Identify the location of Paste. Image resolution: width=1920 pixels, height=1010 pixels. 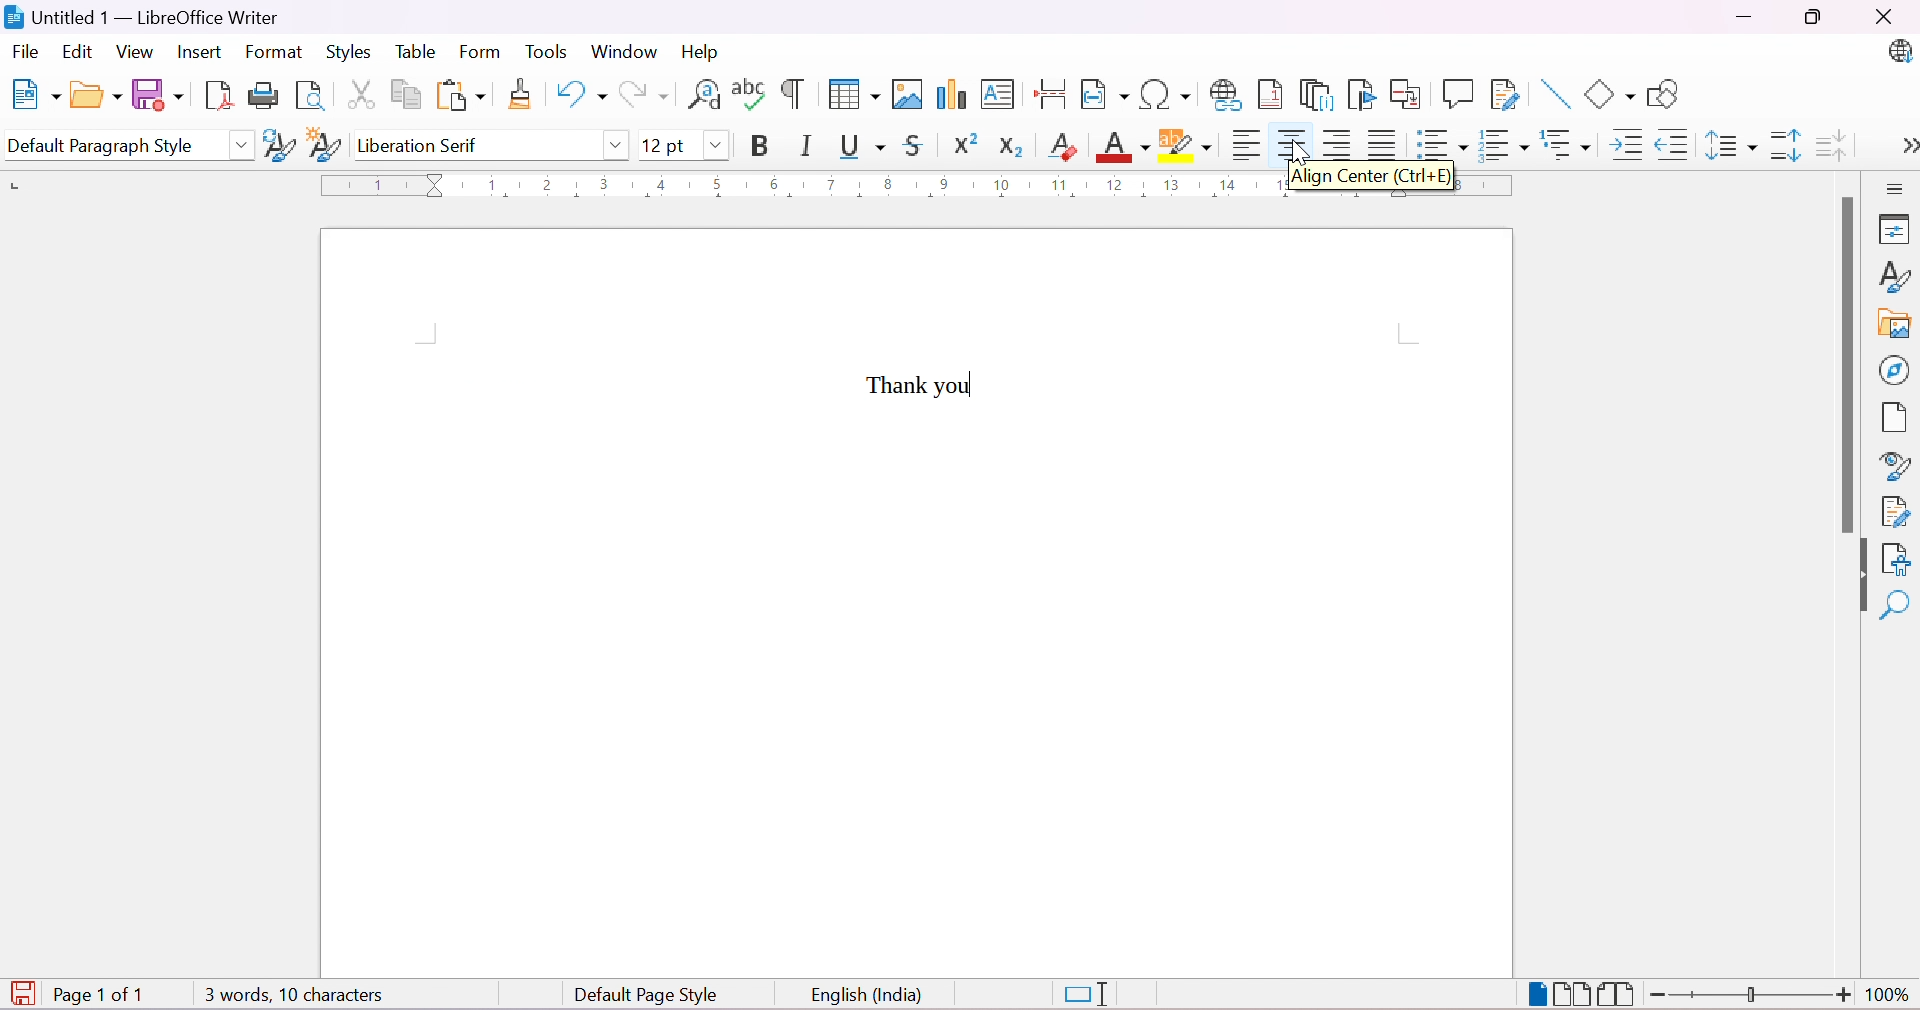
(459, 95).